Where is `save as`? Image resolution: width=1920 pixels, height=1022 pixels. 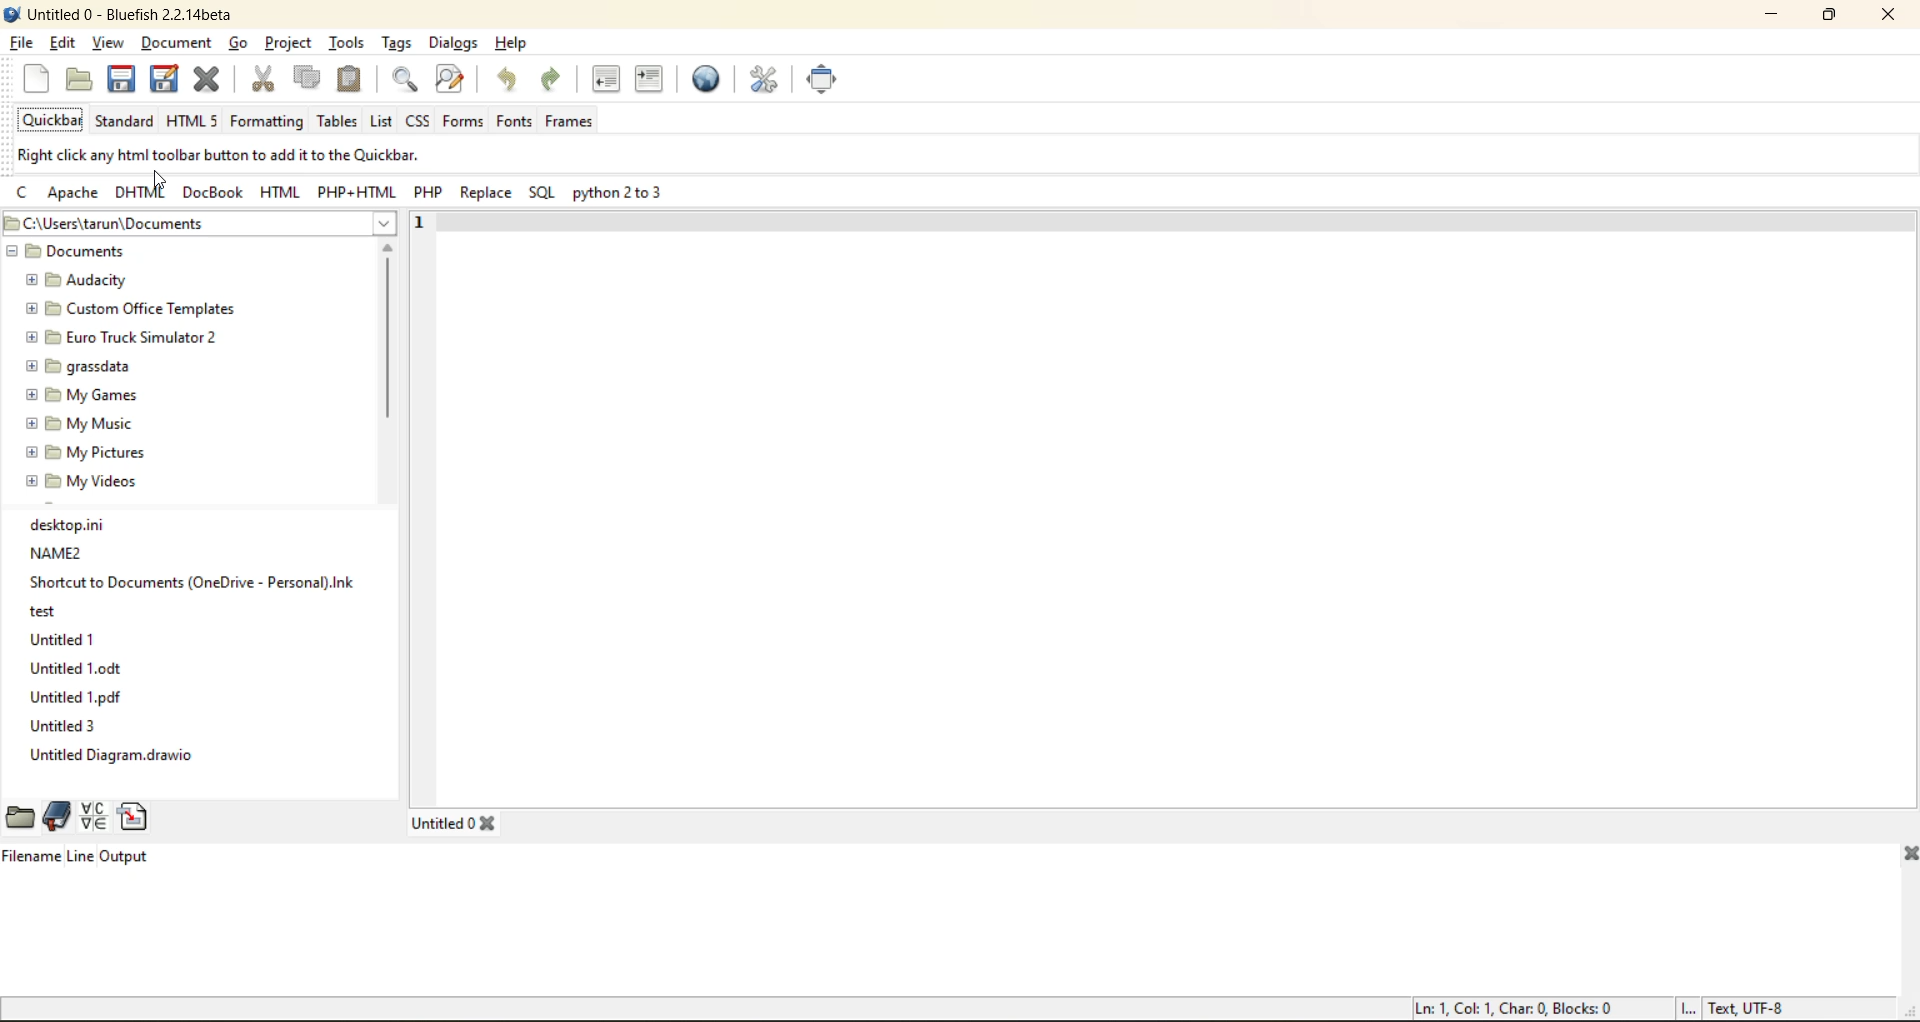
save as is located at coordinates (166, 80).